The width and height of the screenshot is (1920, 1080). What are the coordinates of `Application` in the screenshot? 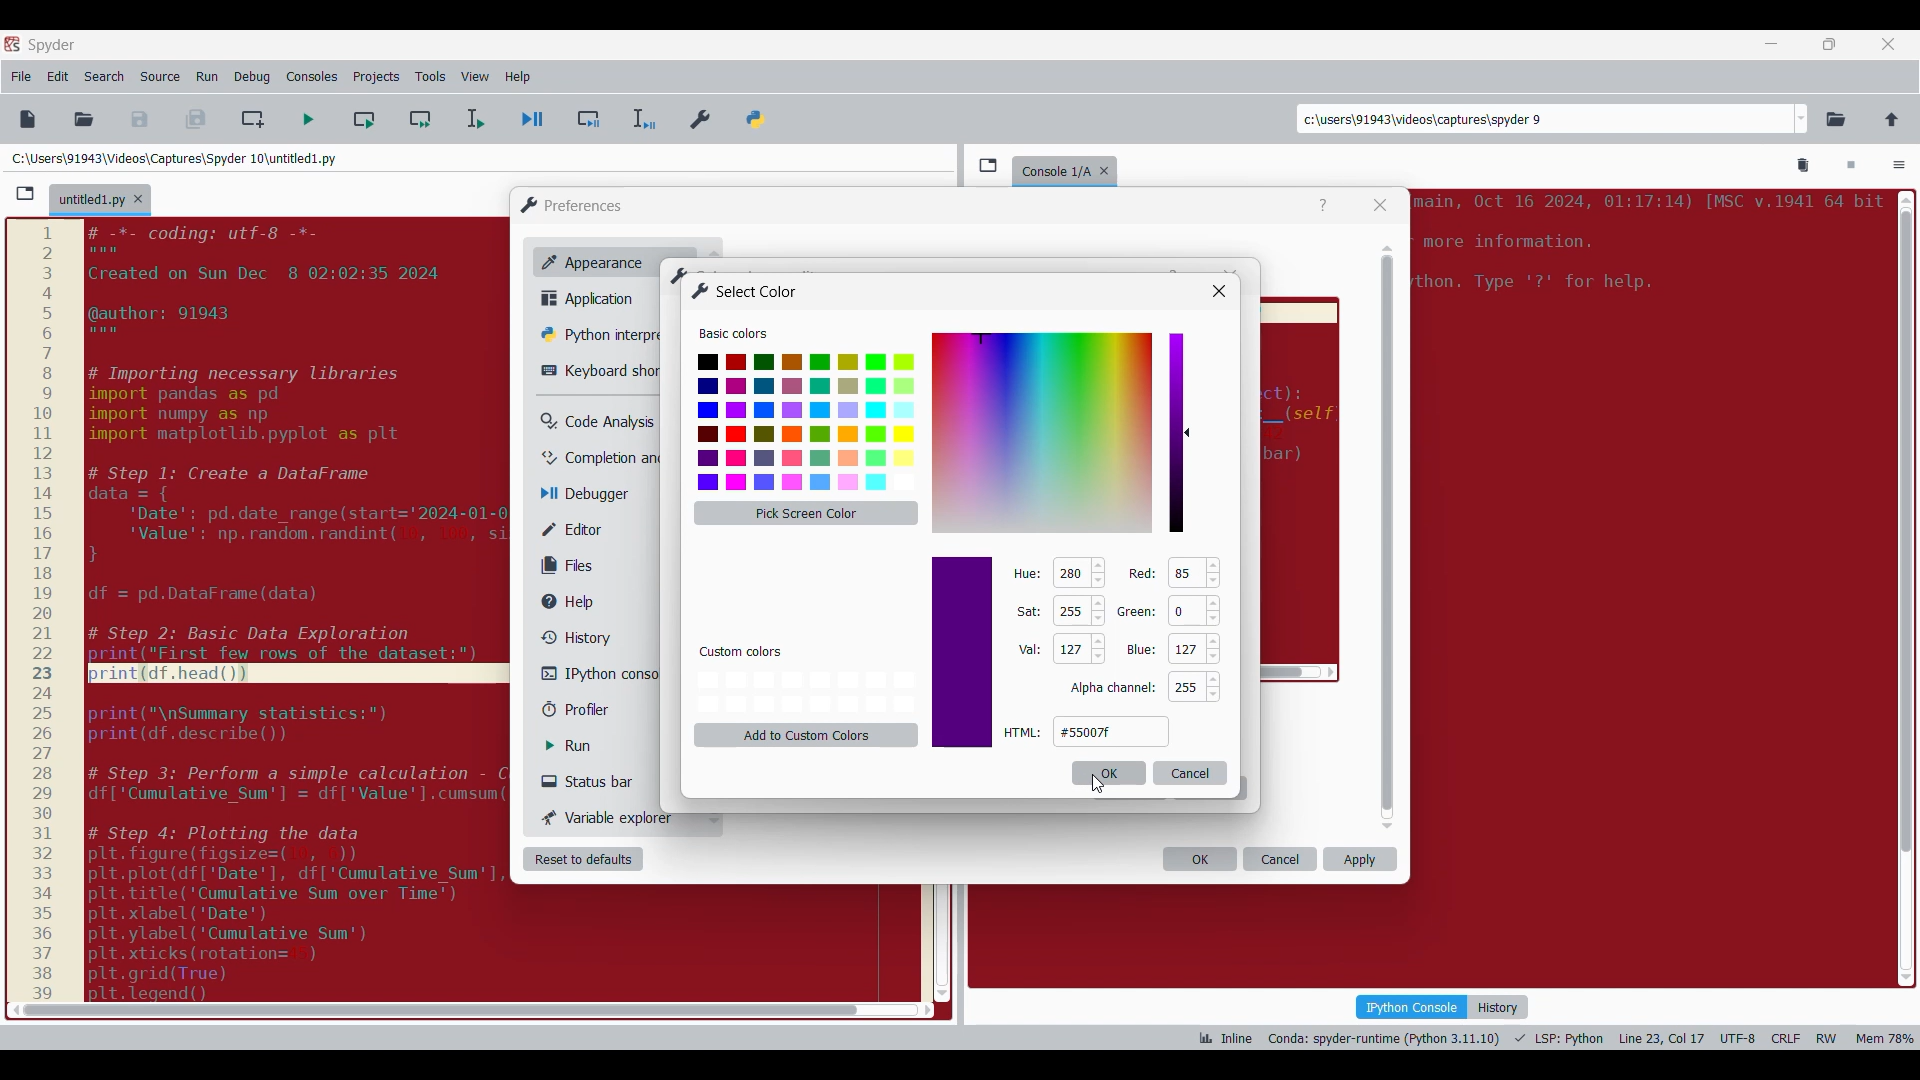 It's located at (593, 298).